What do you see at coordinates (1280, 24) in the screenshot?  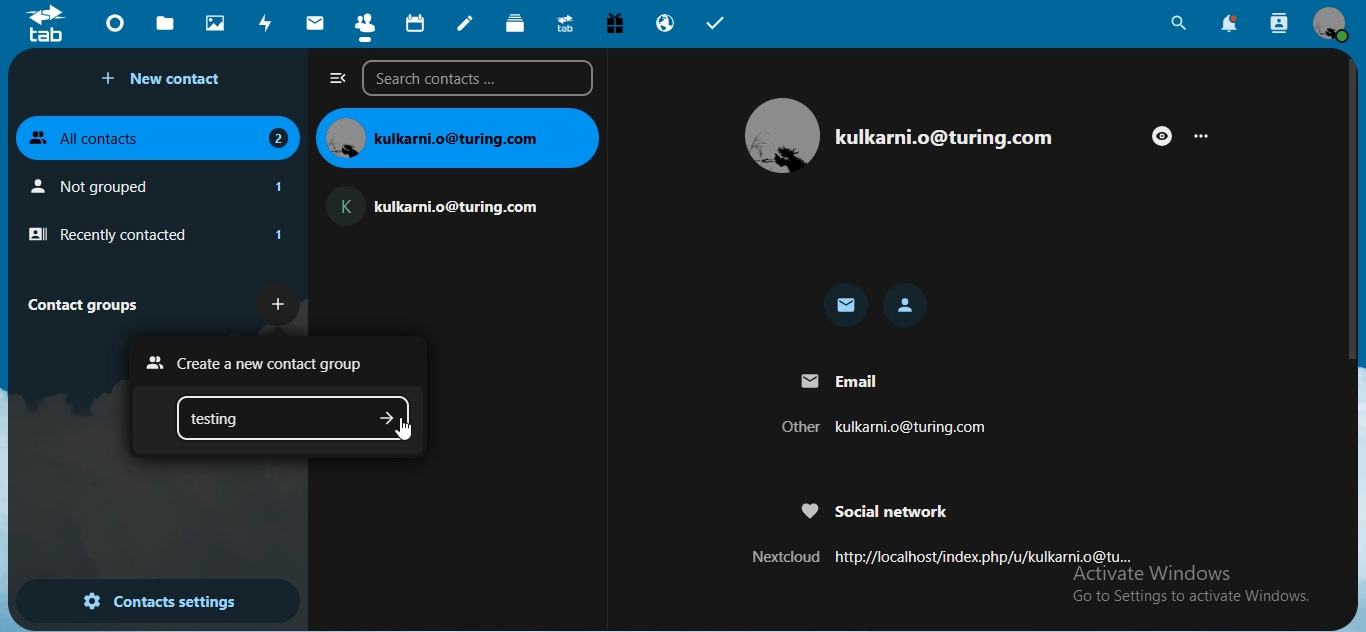 I see `search contact` at bounding box center [1280, 24].